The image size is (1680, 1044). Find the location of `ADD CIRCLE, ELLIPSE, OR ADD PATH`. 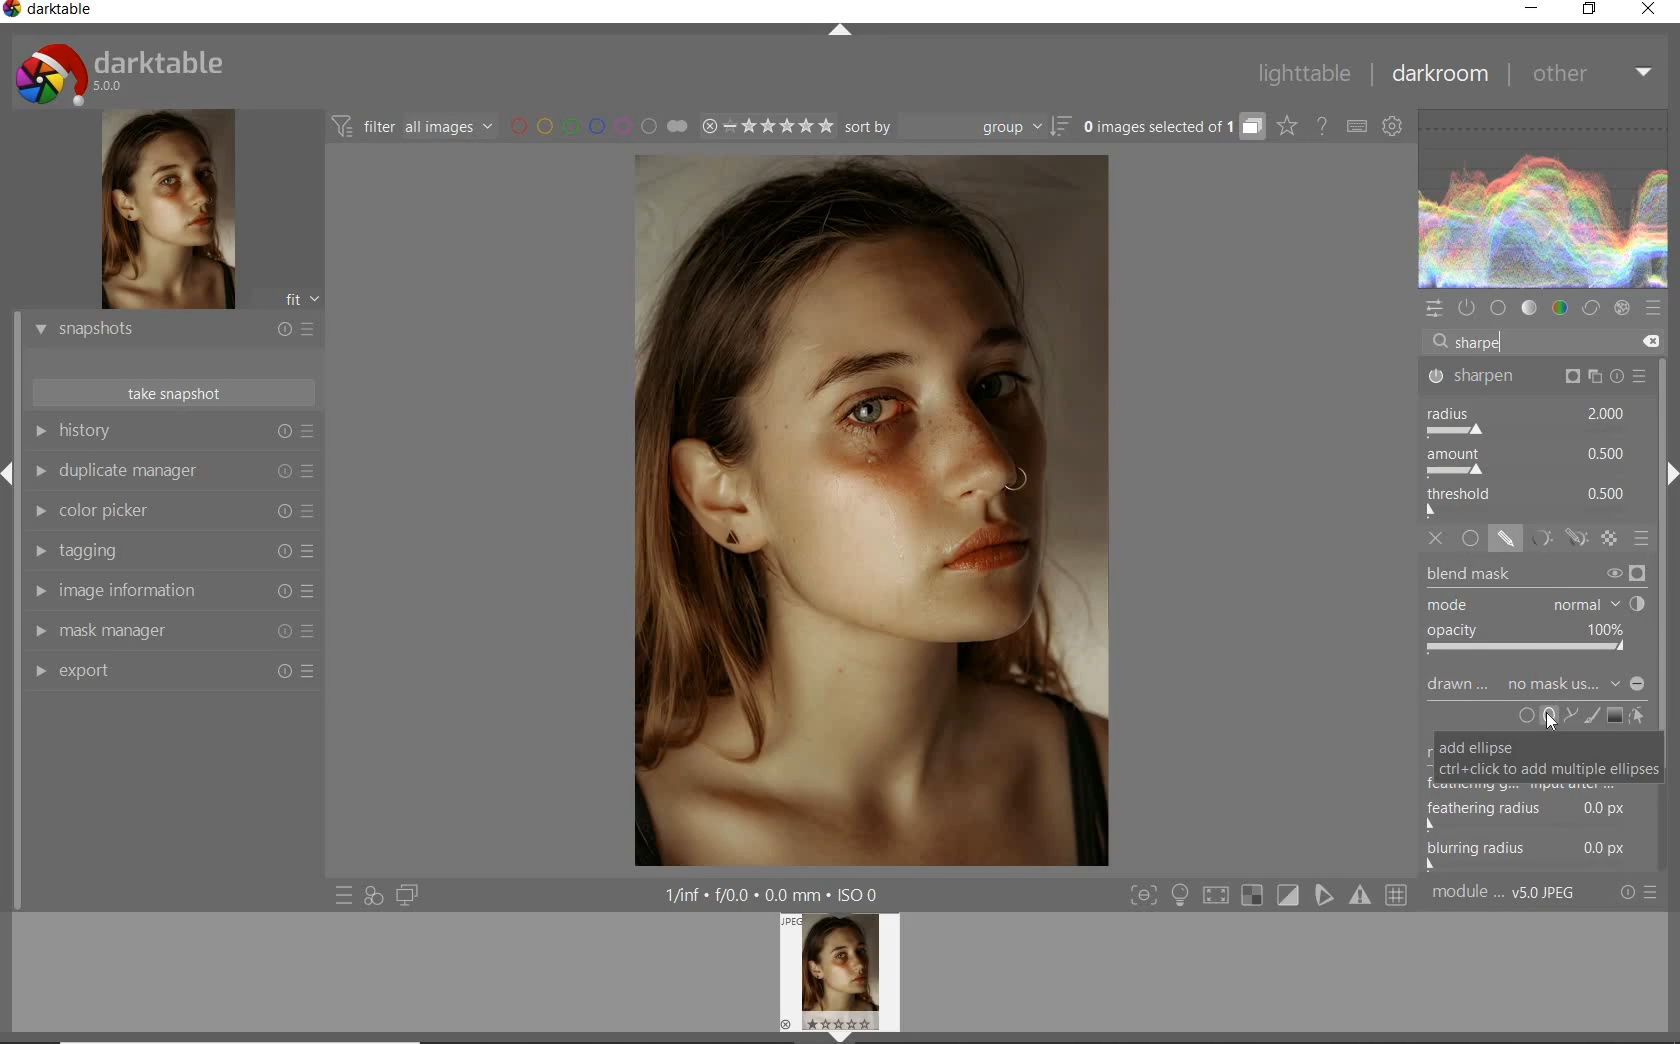

ADD CIRCLE, ELLIPSE, OR ADD PATH is located at coordinates (1546, 714).